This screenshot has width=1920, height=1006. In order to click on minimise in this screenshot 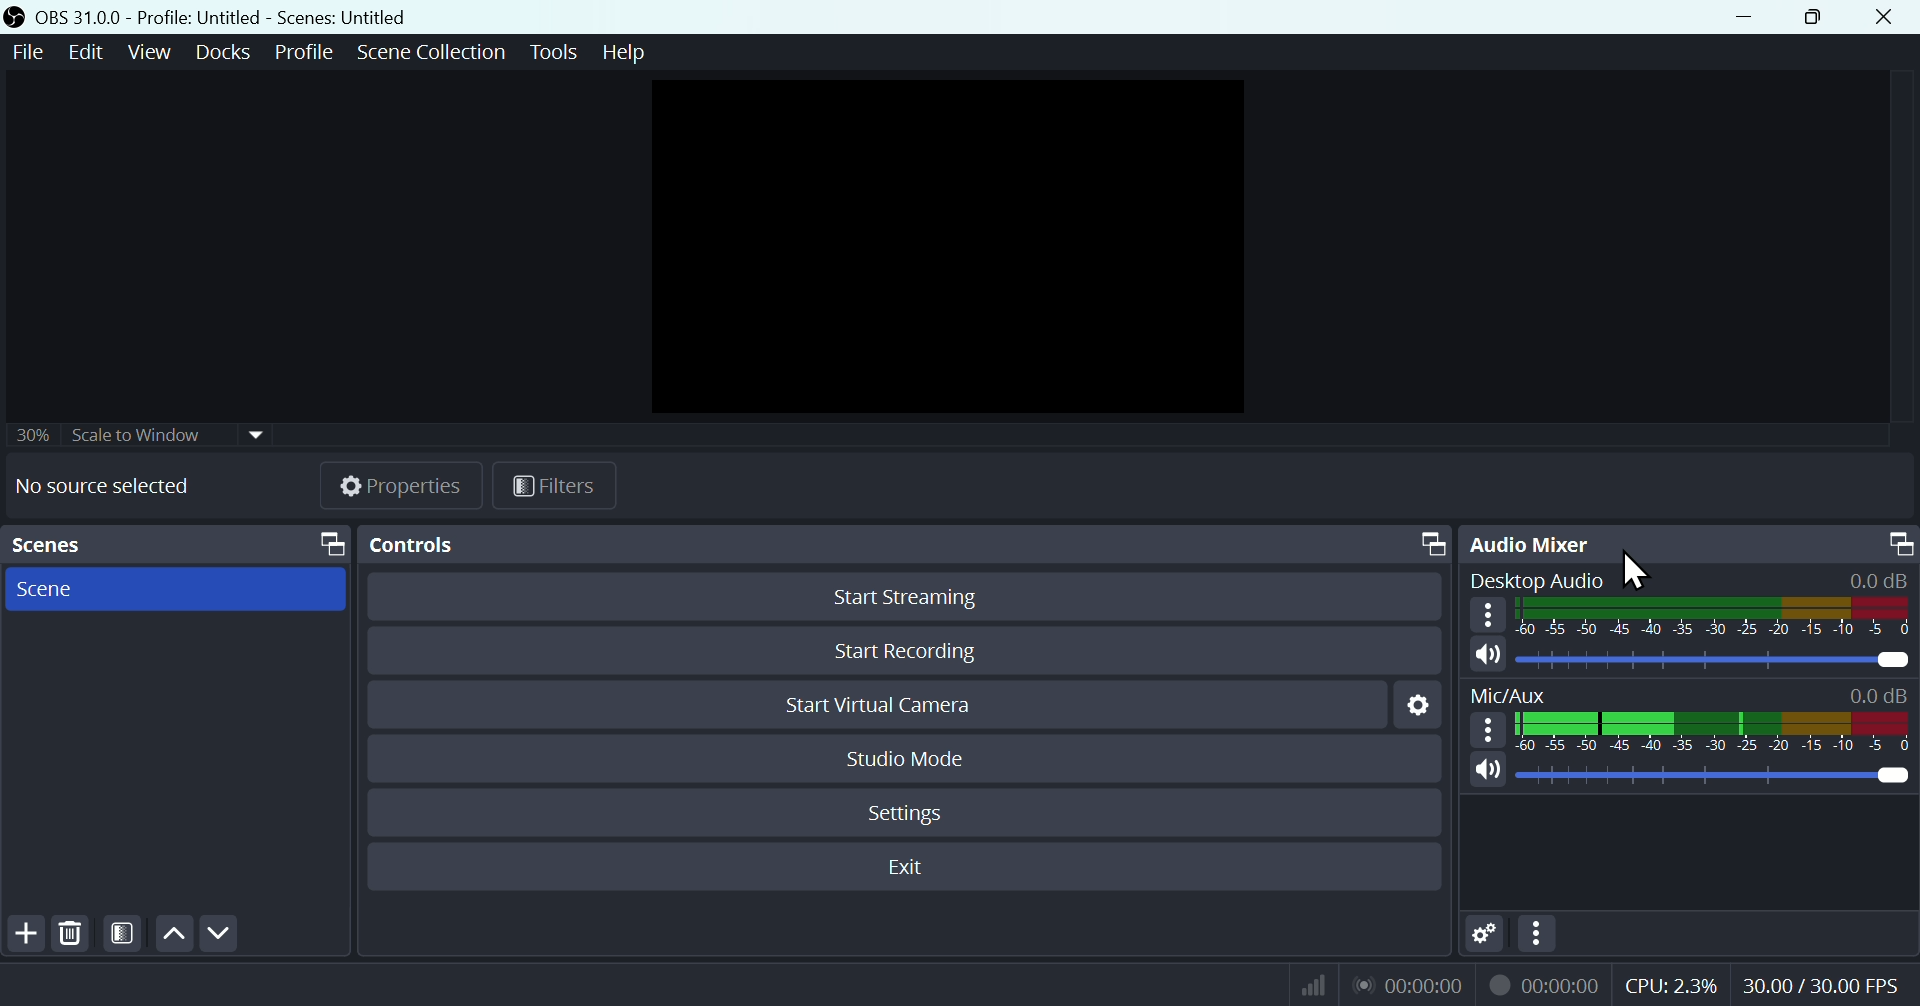, I will do `click(1747, 17)`.